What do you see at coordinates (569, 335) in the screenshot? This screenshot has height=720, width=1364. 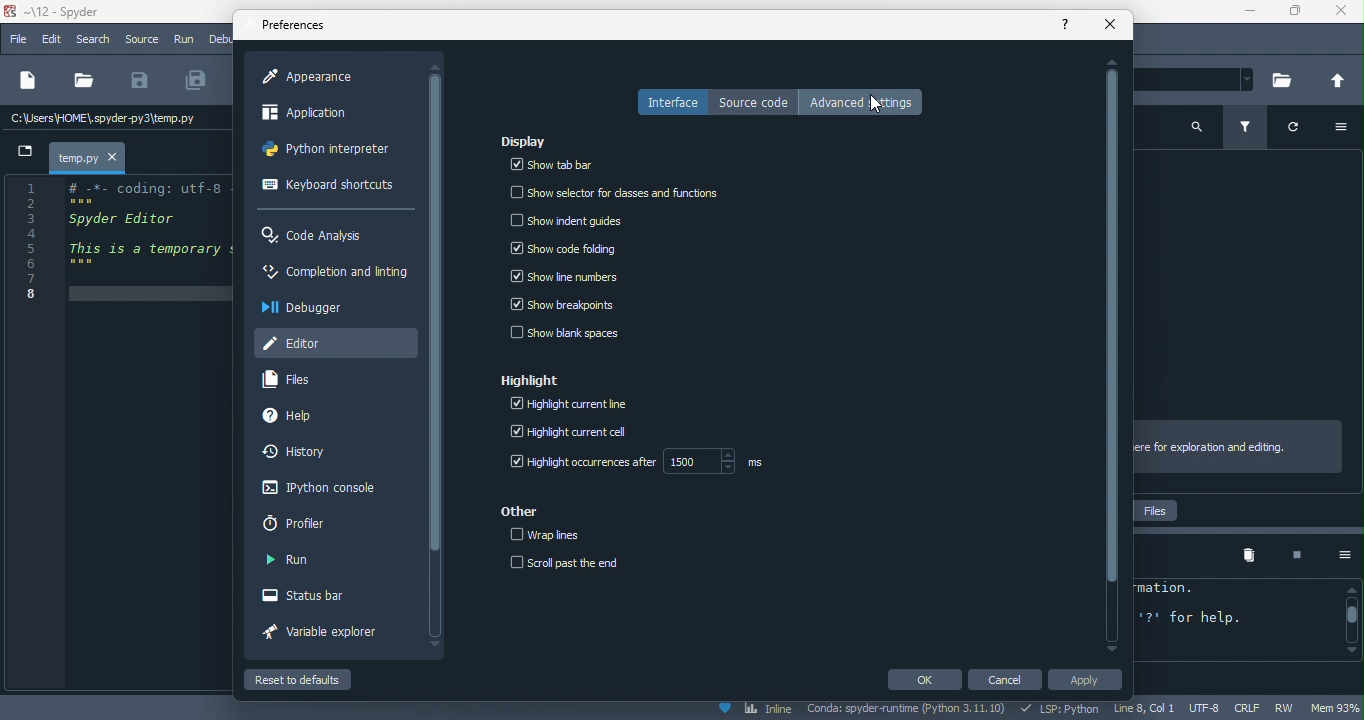 I see `show blank spaces` at bounding box center [569, 335].